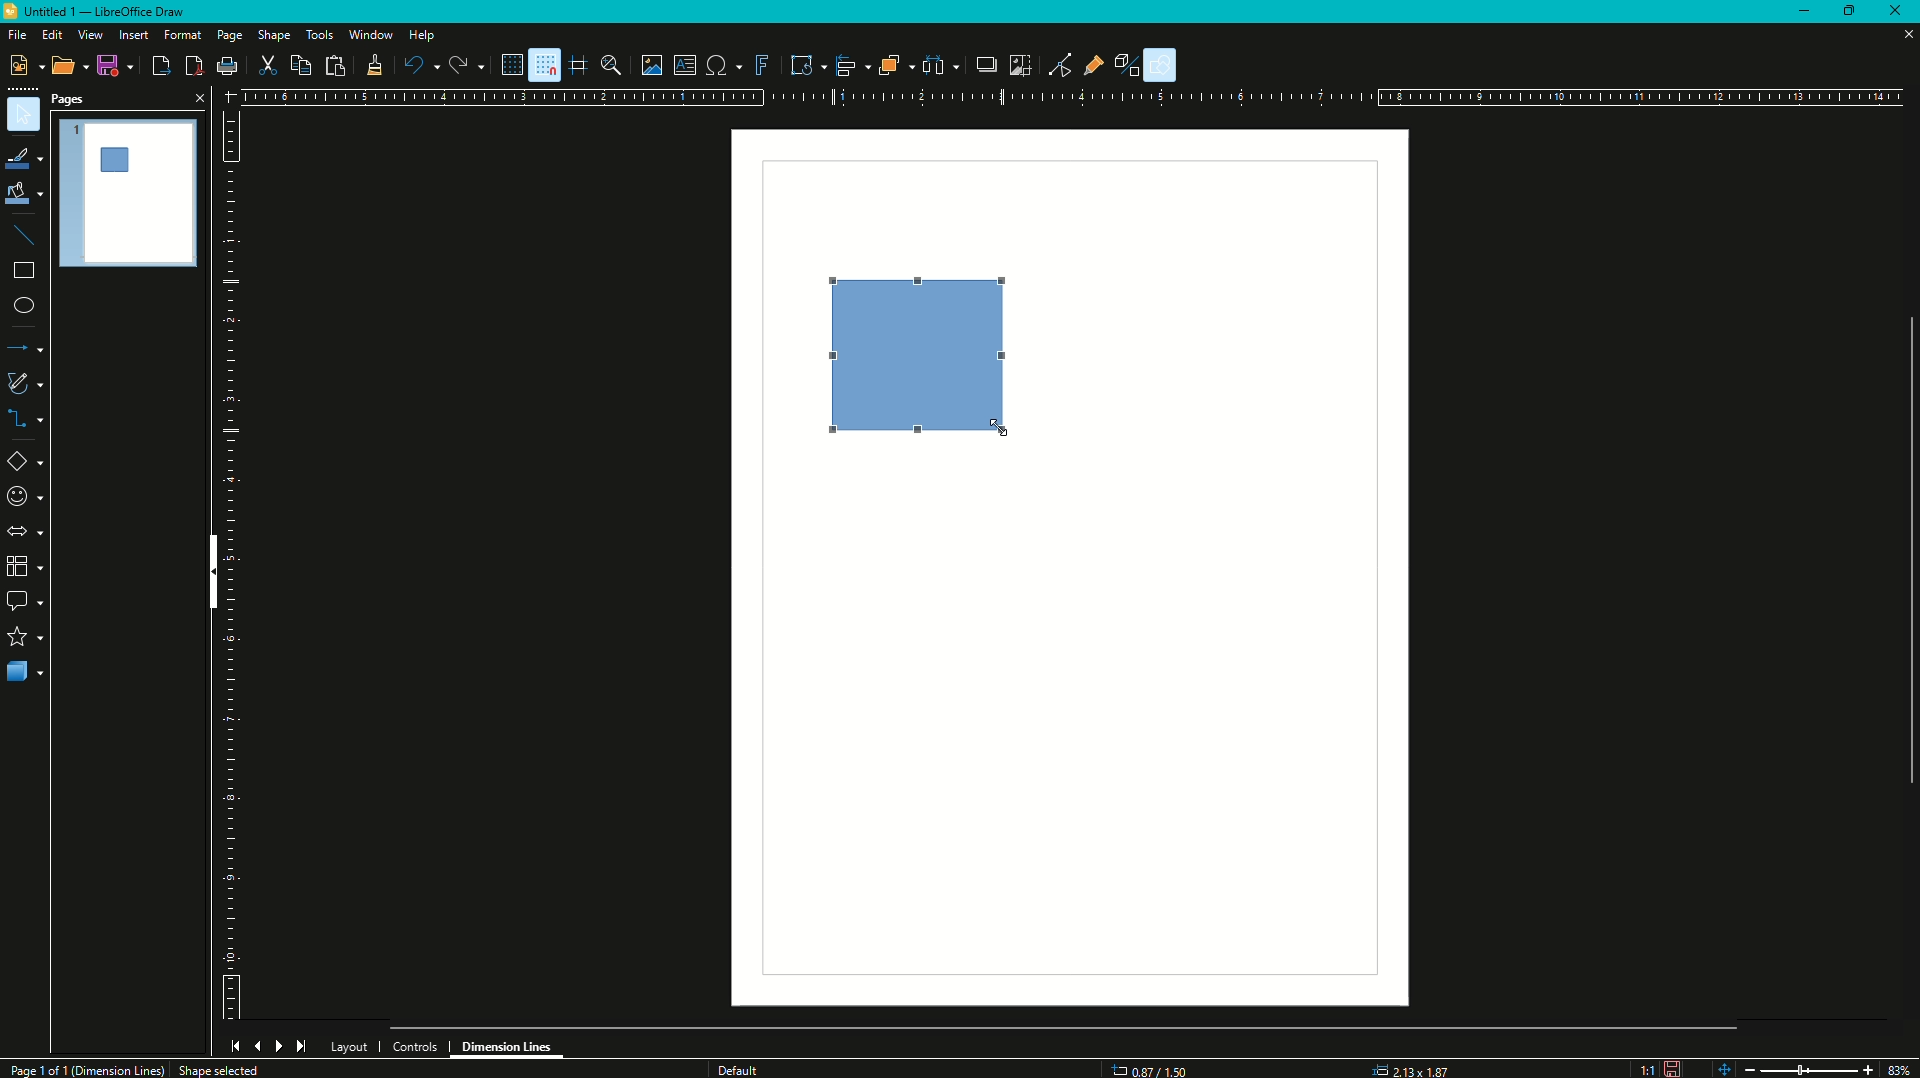  I want to click on Toggle Point Edit Mode, so click(1059, 65).